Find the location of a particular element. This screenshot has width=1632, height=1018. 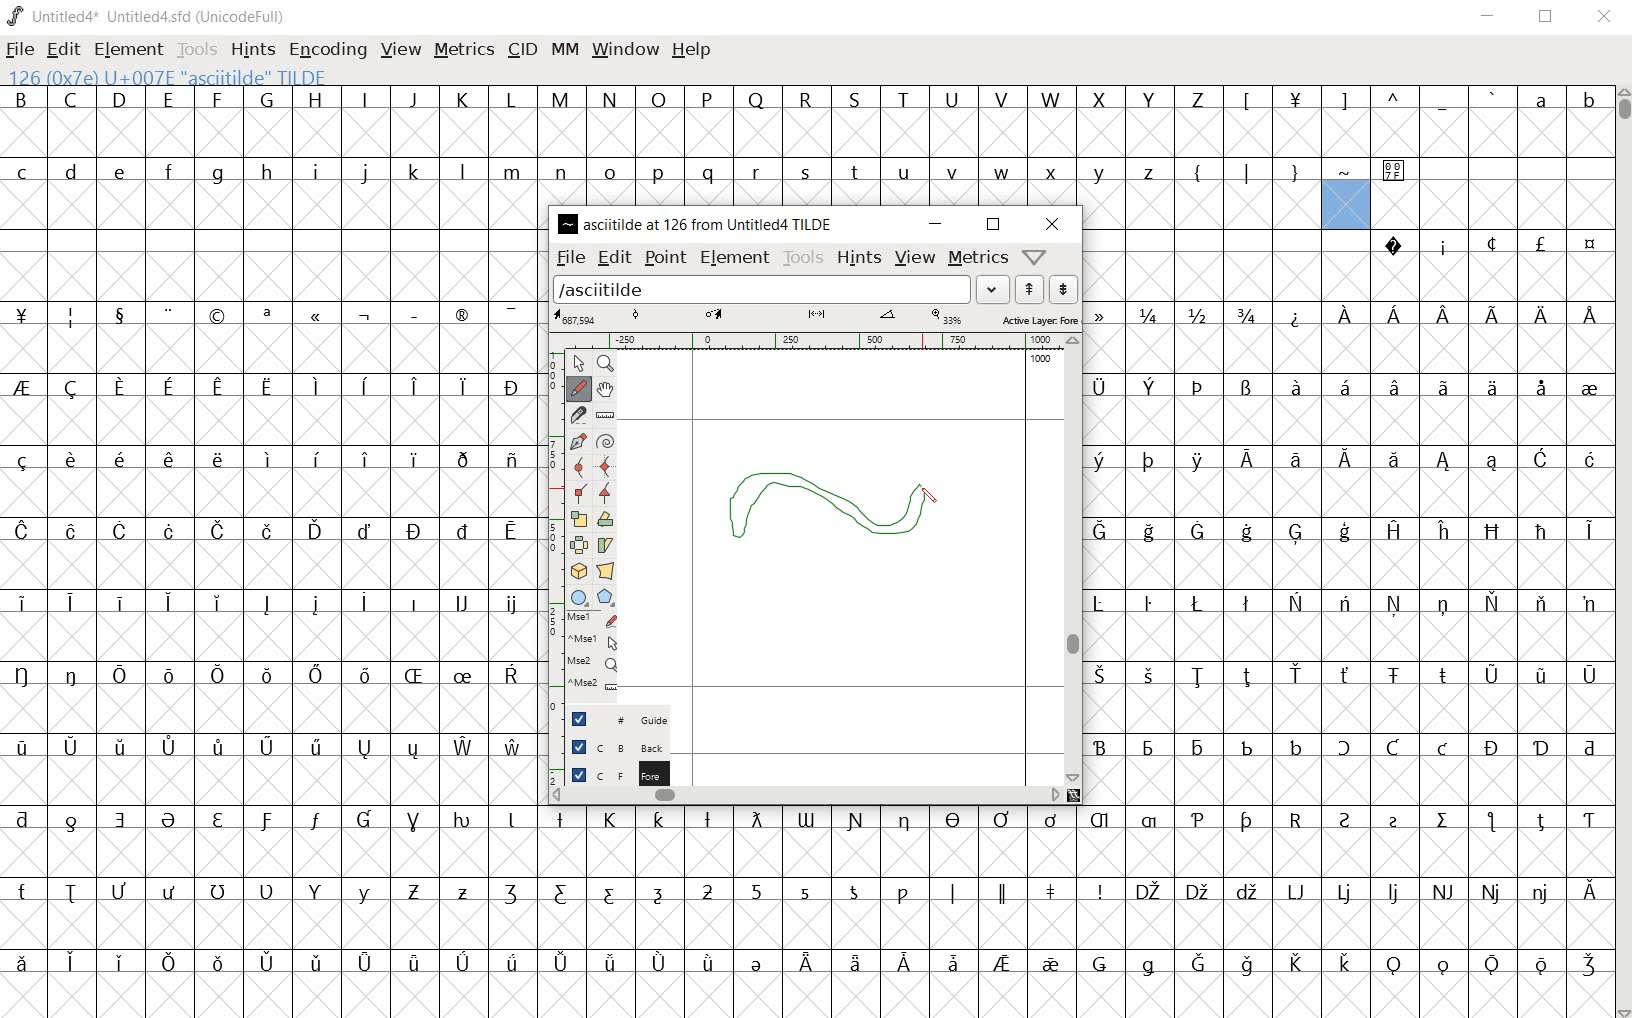

Rotate the selection is located at coordinates (605, 545).